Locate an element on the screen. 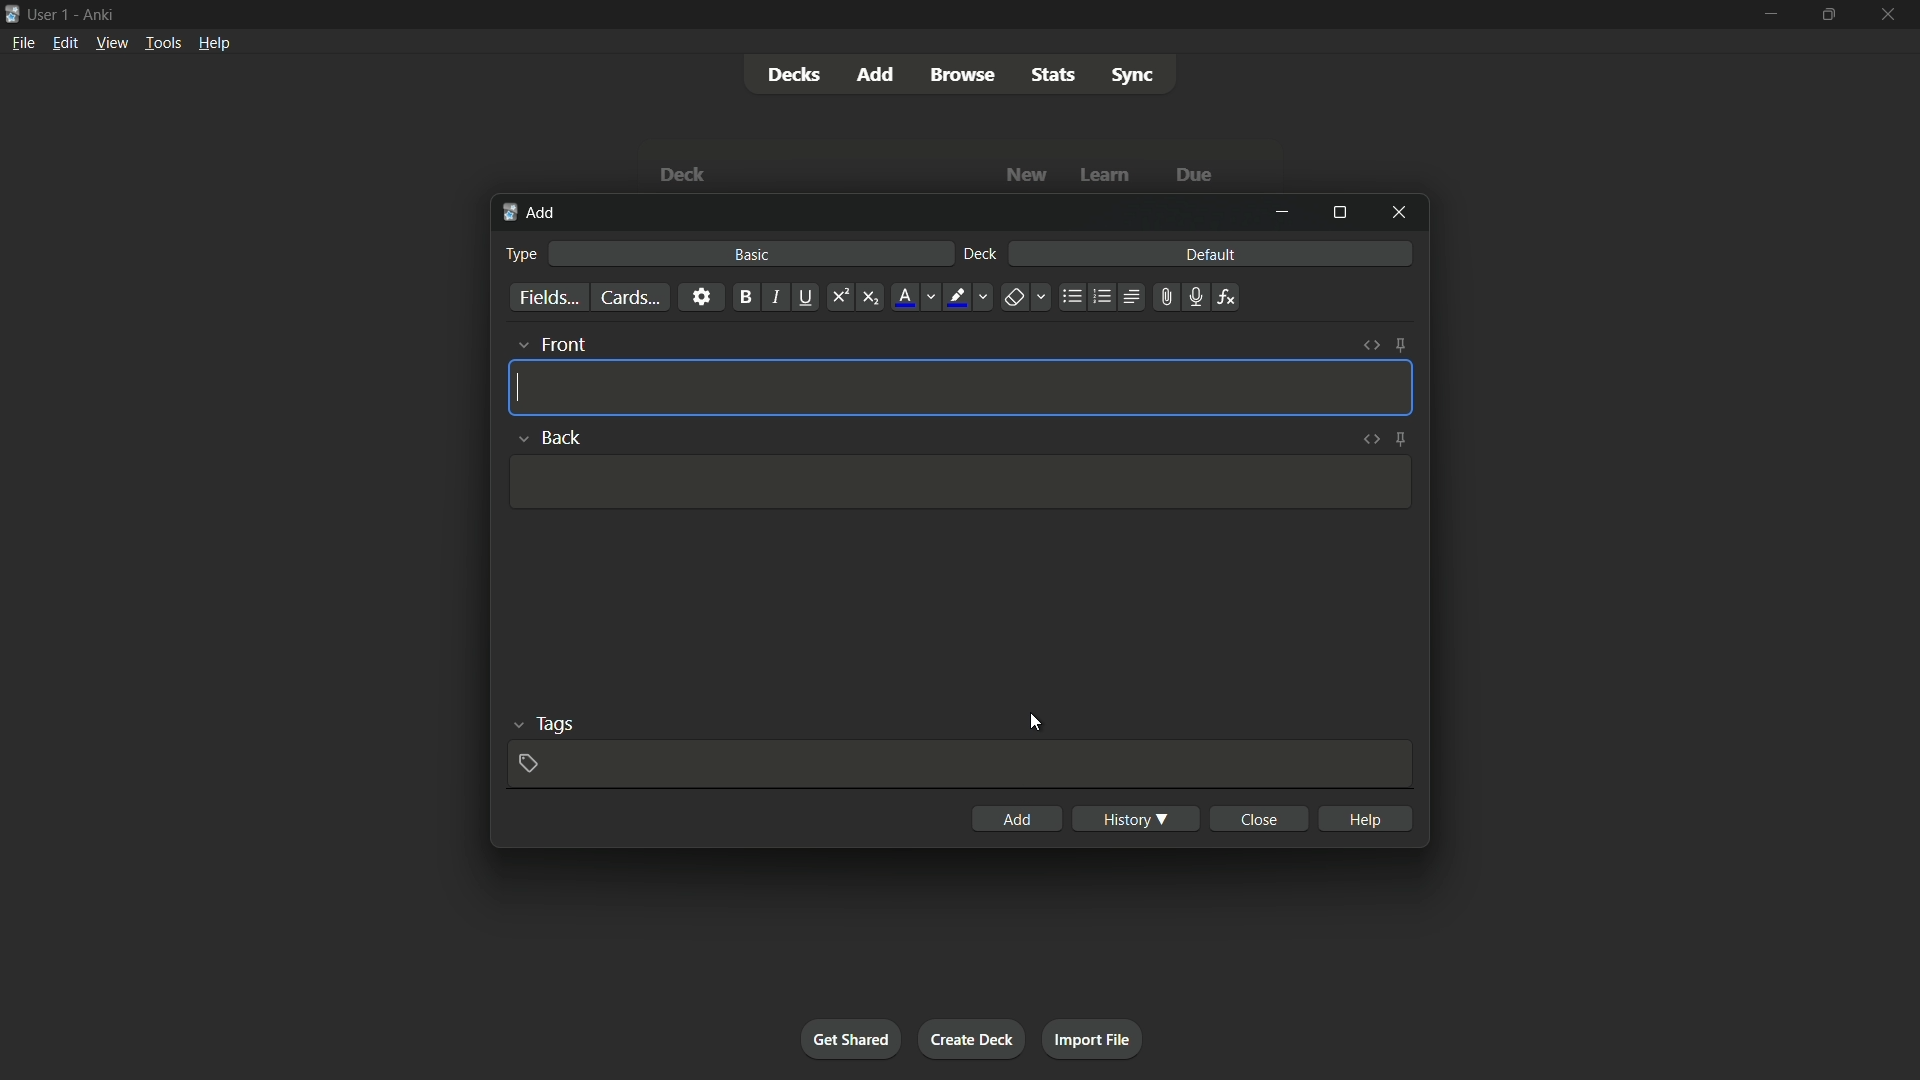  minimize is located at coordinates (1282, 212).